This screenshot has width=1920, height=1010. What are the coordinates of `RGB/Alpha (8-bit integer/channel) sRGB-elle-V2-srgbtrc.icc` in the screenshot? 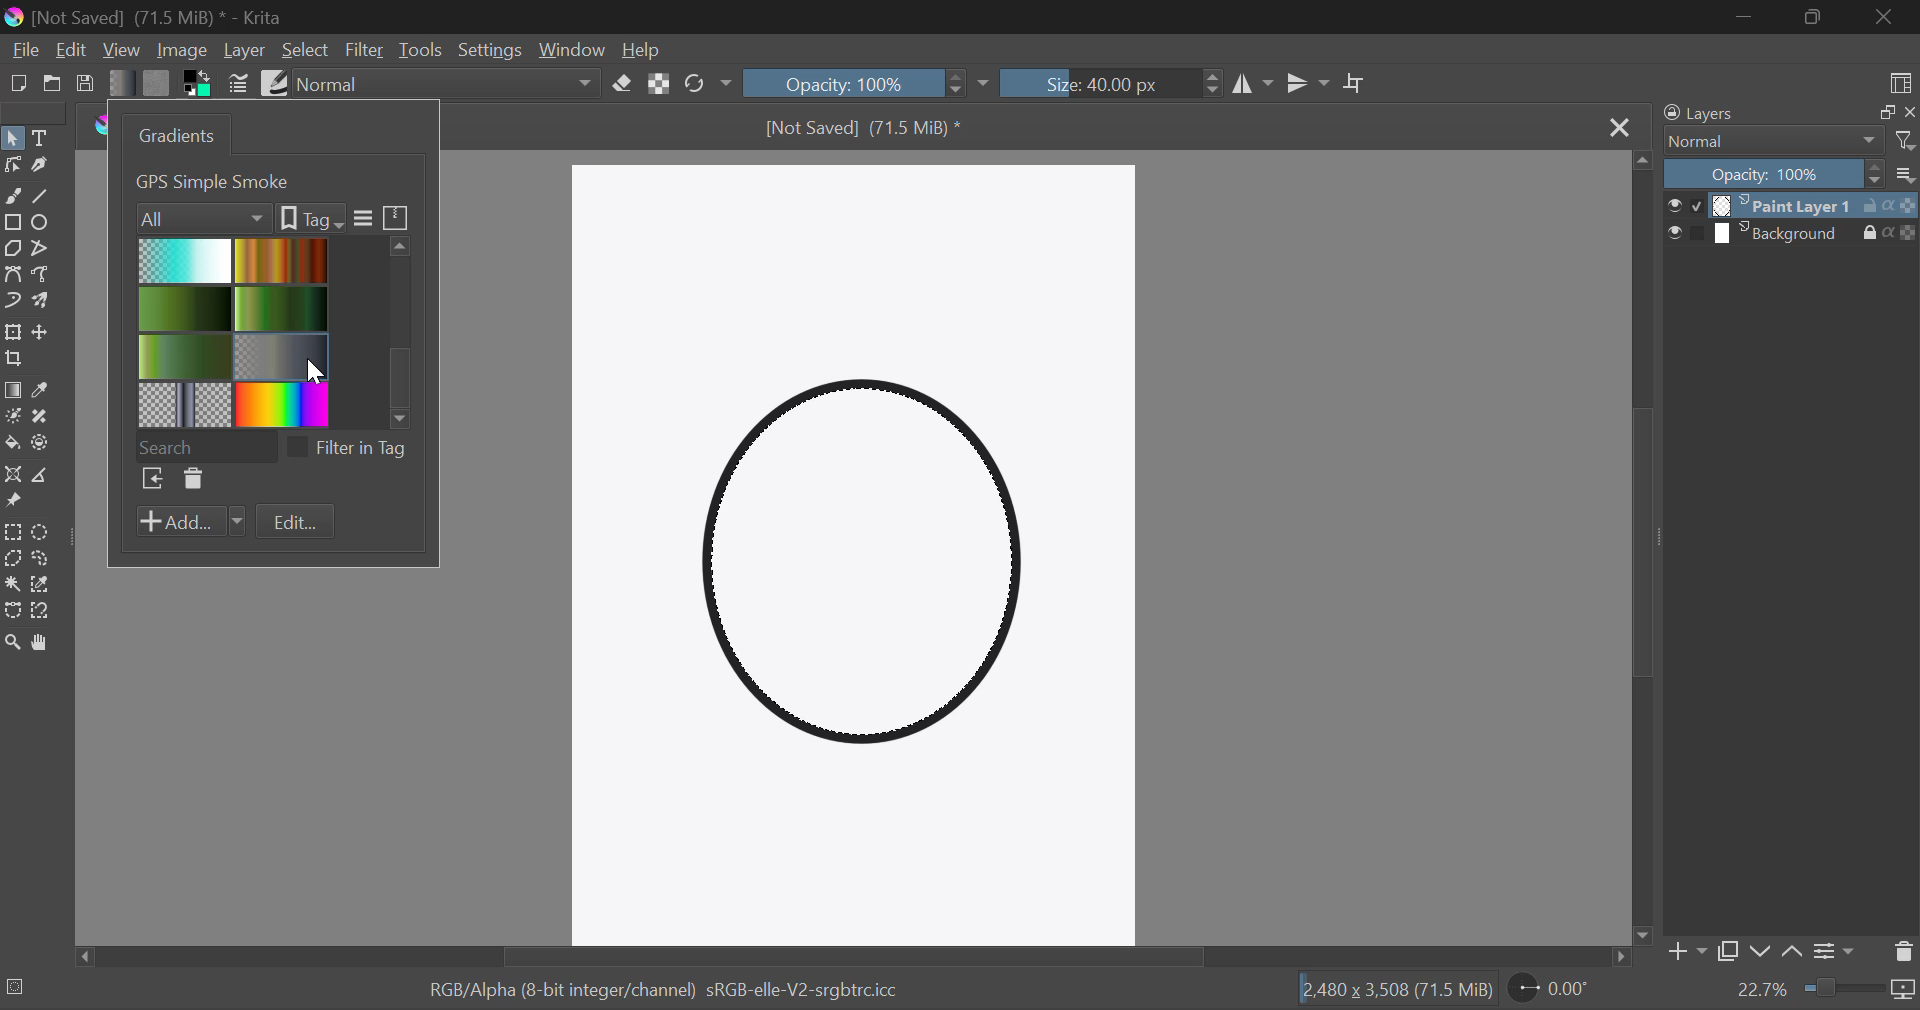 It's located at (668, 990).